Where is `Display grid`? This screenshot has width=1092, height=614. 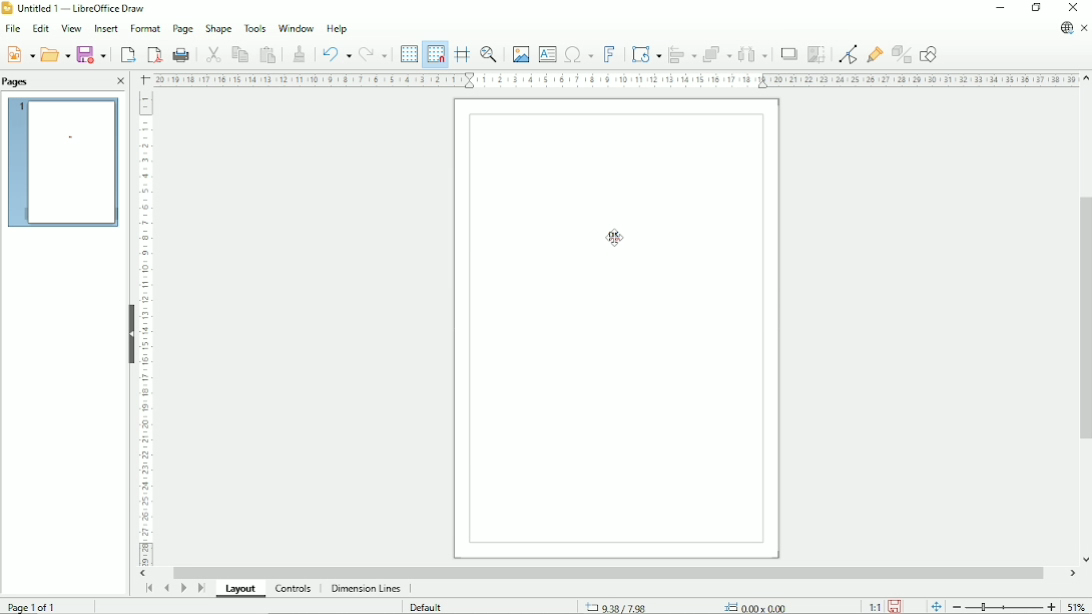 Display grid is located at coordinates (408, 52).